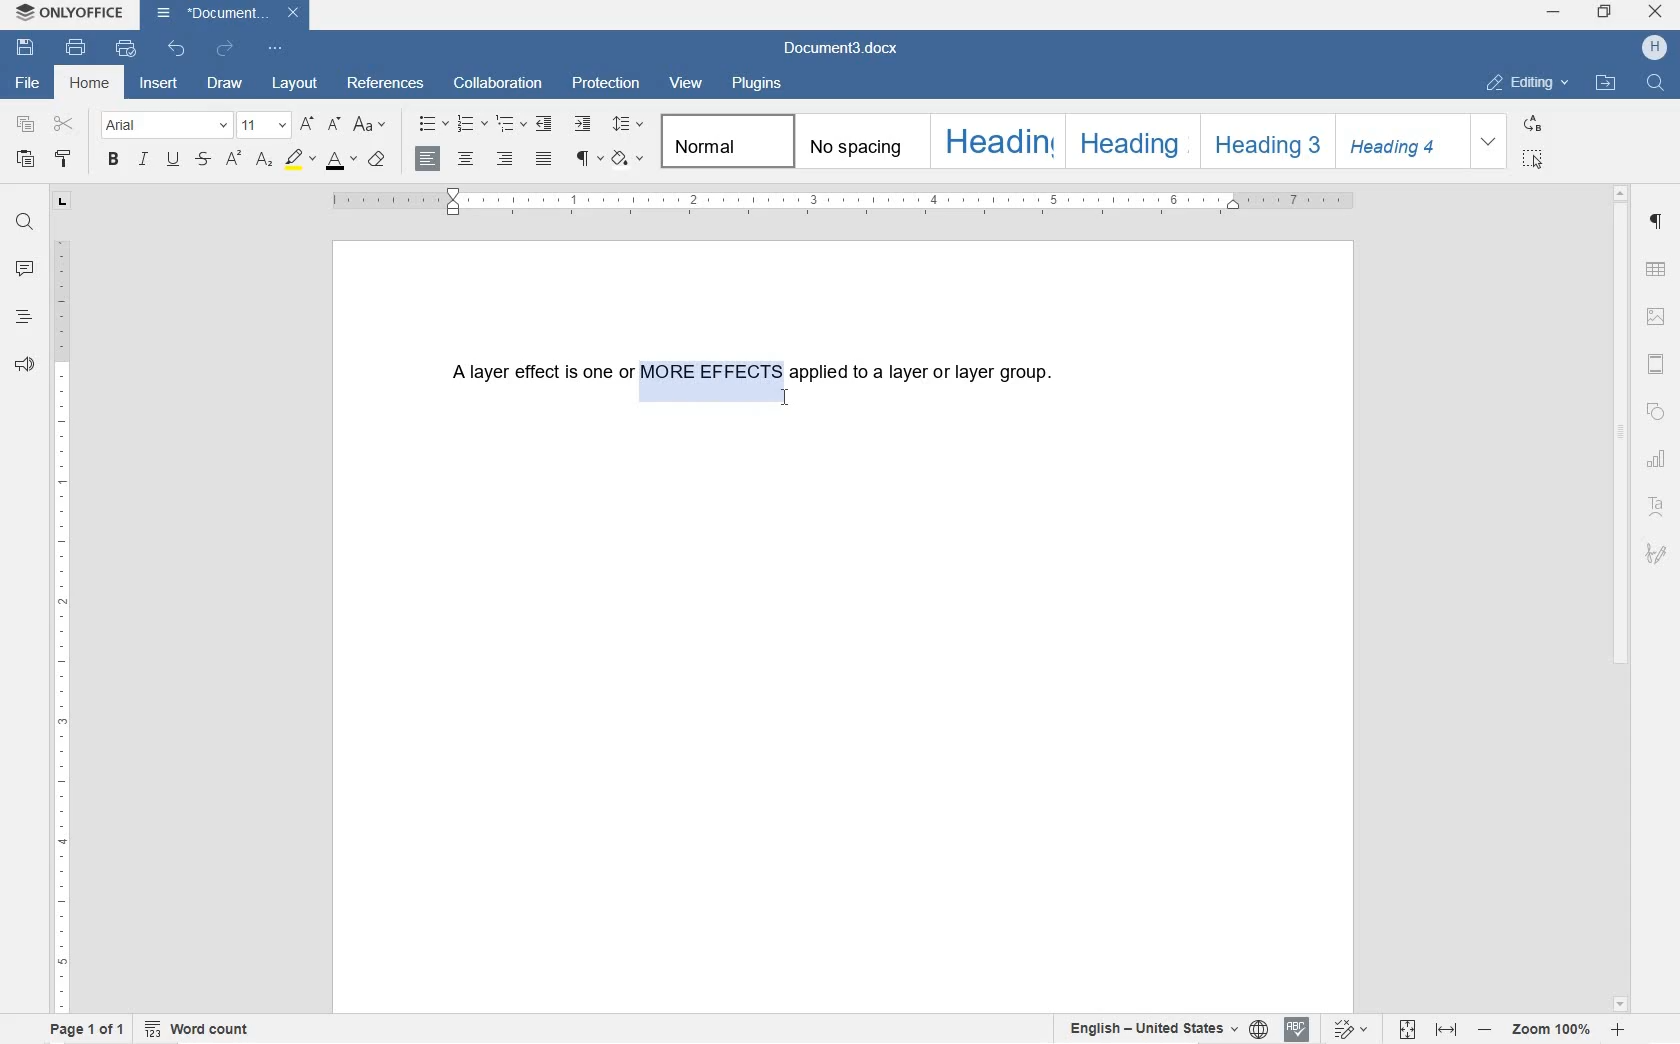 This screenshot has width=1680, height=1044. What do you see at coordinates (1552, 1032) in the screenshot?
I see `ZOOM IN OR OUT` at bounding box center [1552, 1032].